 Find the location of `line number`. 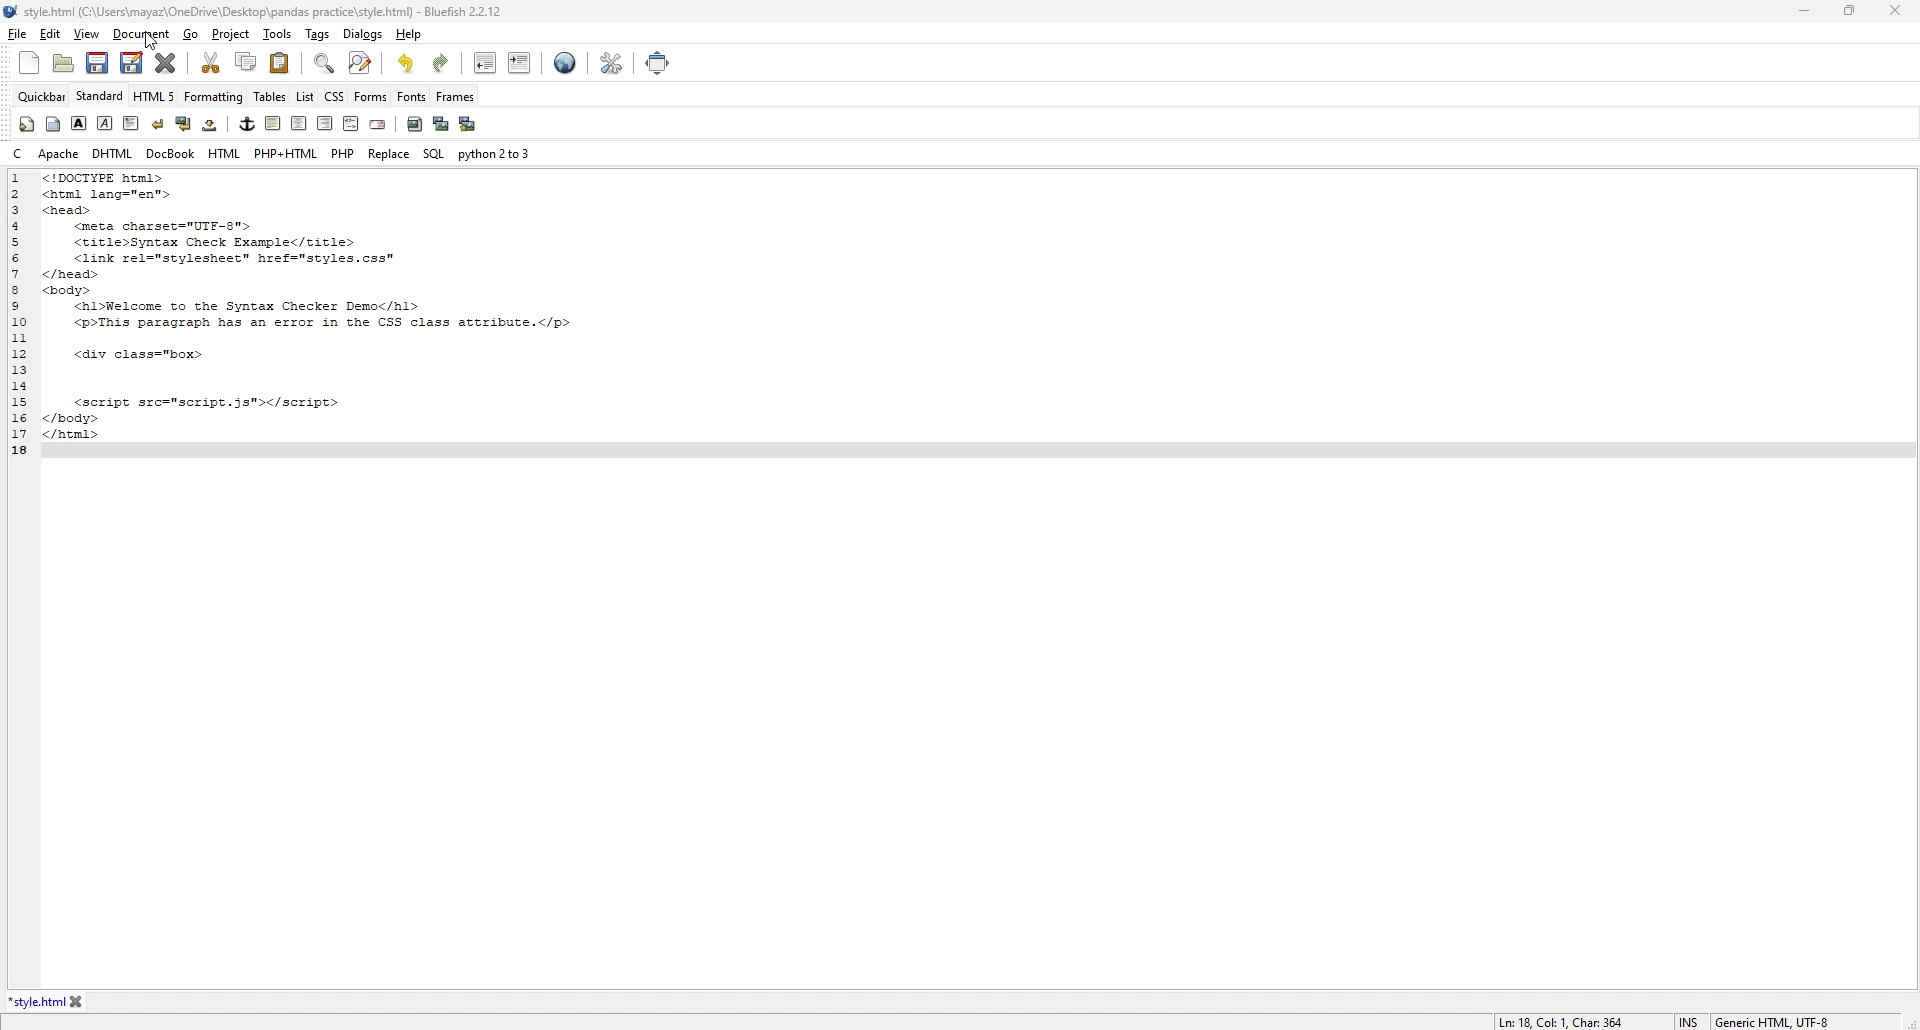

line number is located at coordinates (20, 313).